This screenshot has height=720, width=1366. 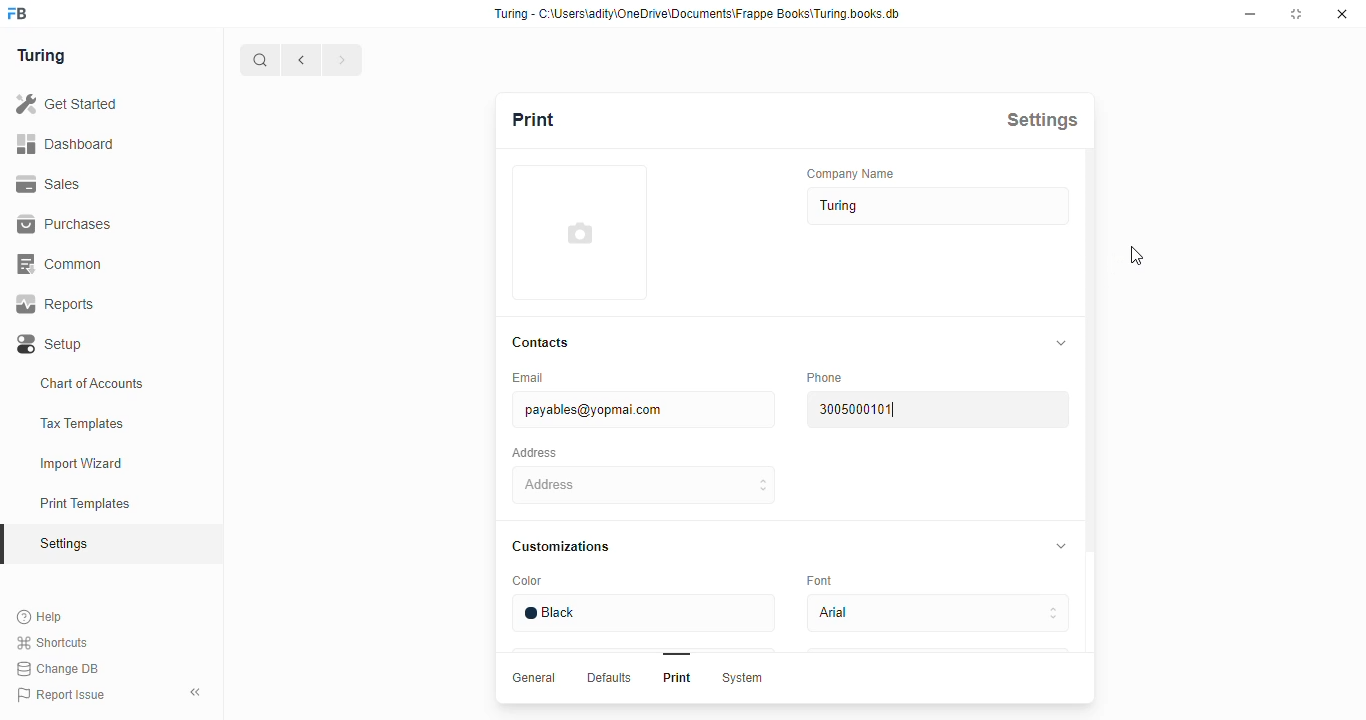 I want to click on maximise, so click(x=1299, y=14).